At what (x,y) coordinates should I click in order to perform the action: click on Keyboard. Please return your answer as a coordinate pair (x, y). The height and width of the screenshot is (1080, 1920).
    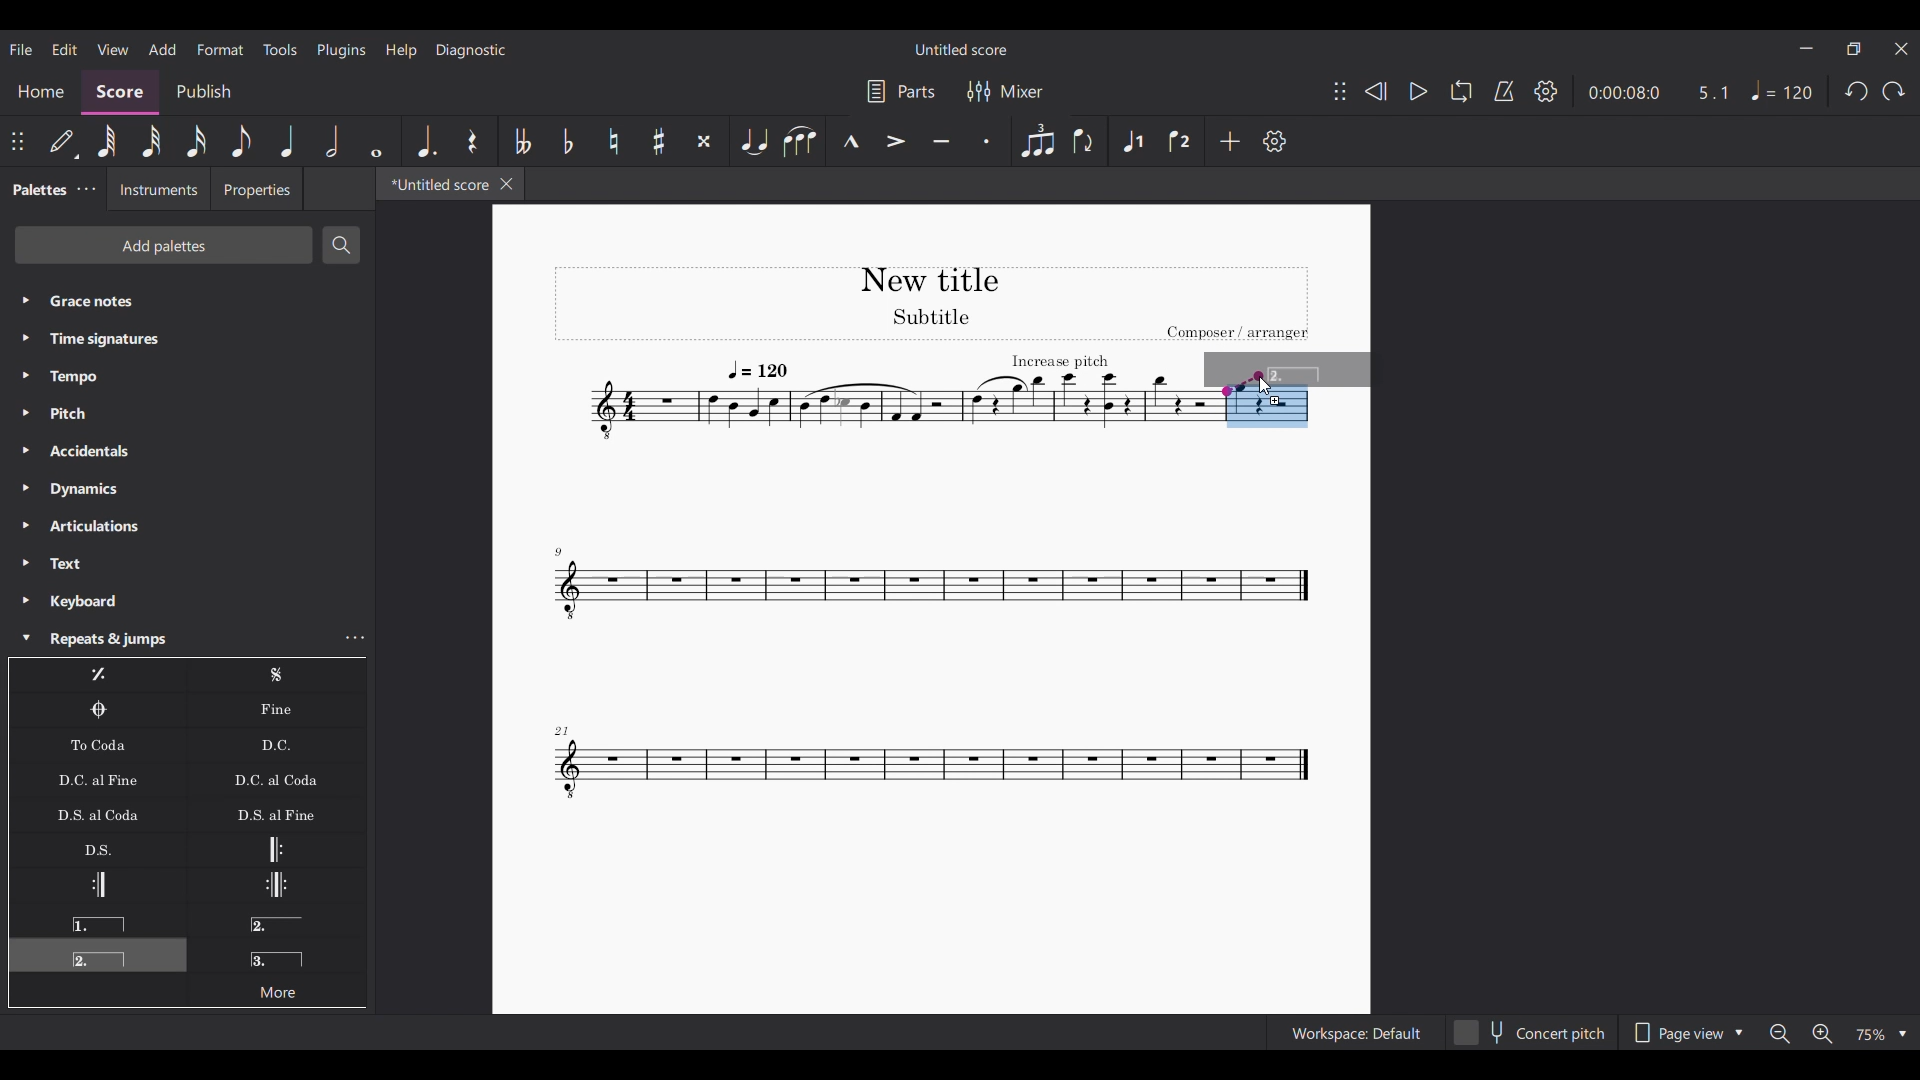
    Looking at the image, I should click on (187, 601).